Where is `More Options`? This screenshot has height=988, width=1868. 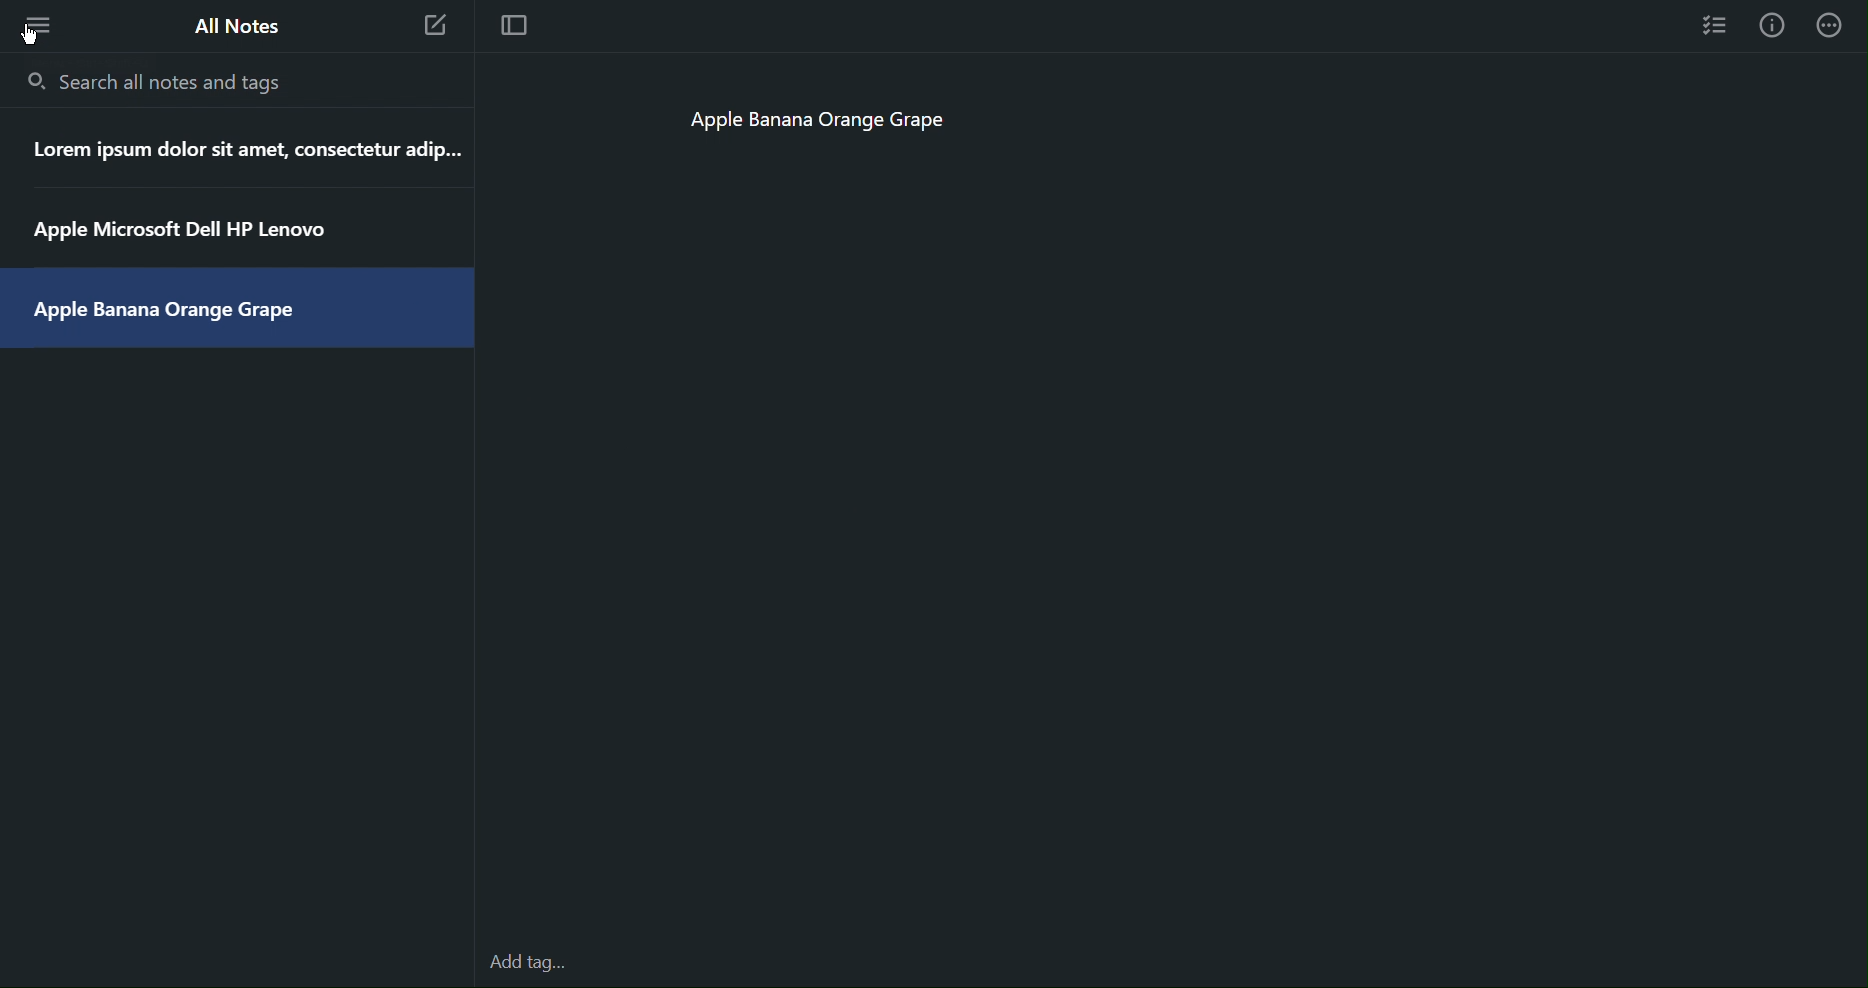 More Options is located at coordinates (32, 24).